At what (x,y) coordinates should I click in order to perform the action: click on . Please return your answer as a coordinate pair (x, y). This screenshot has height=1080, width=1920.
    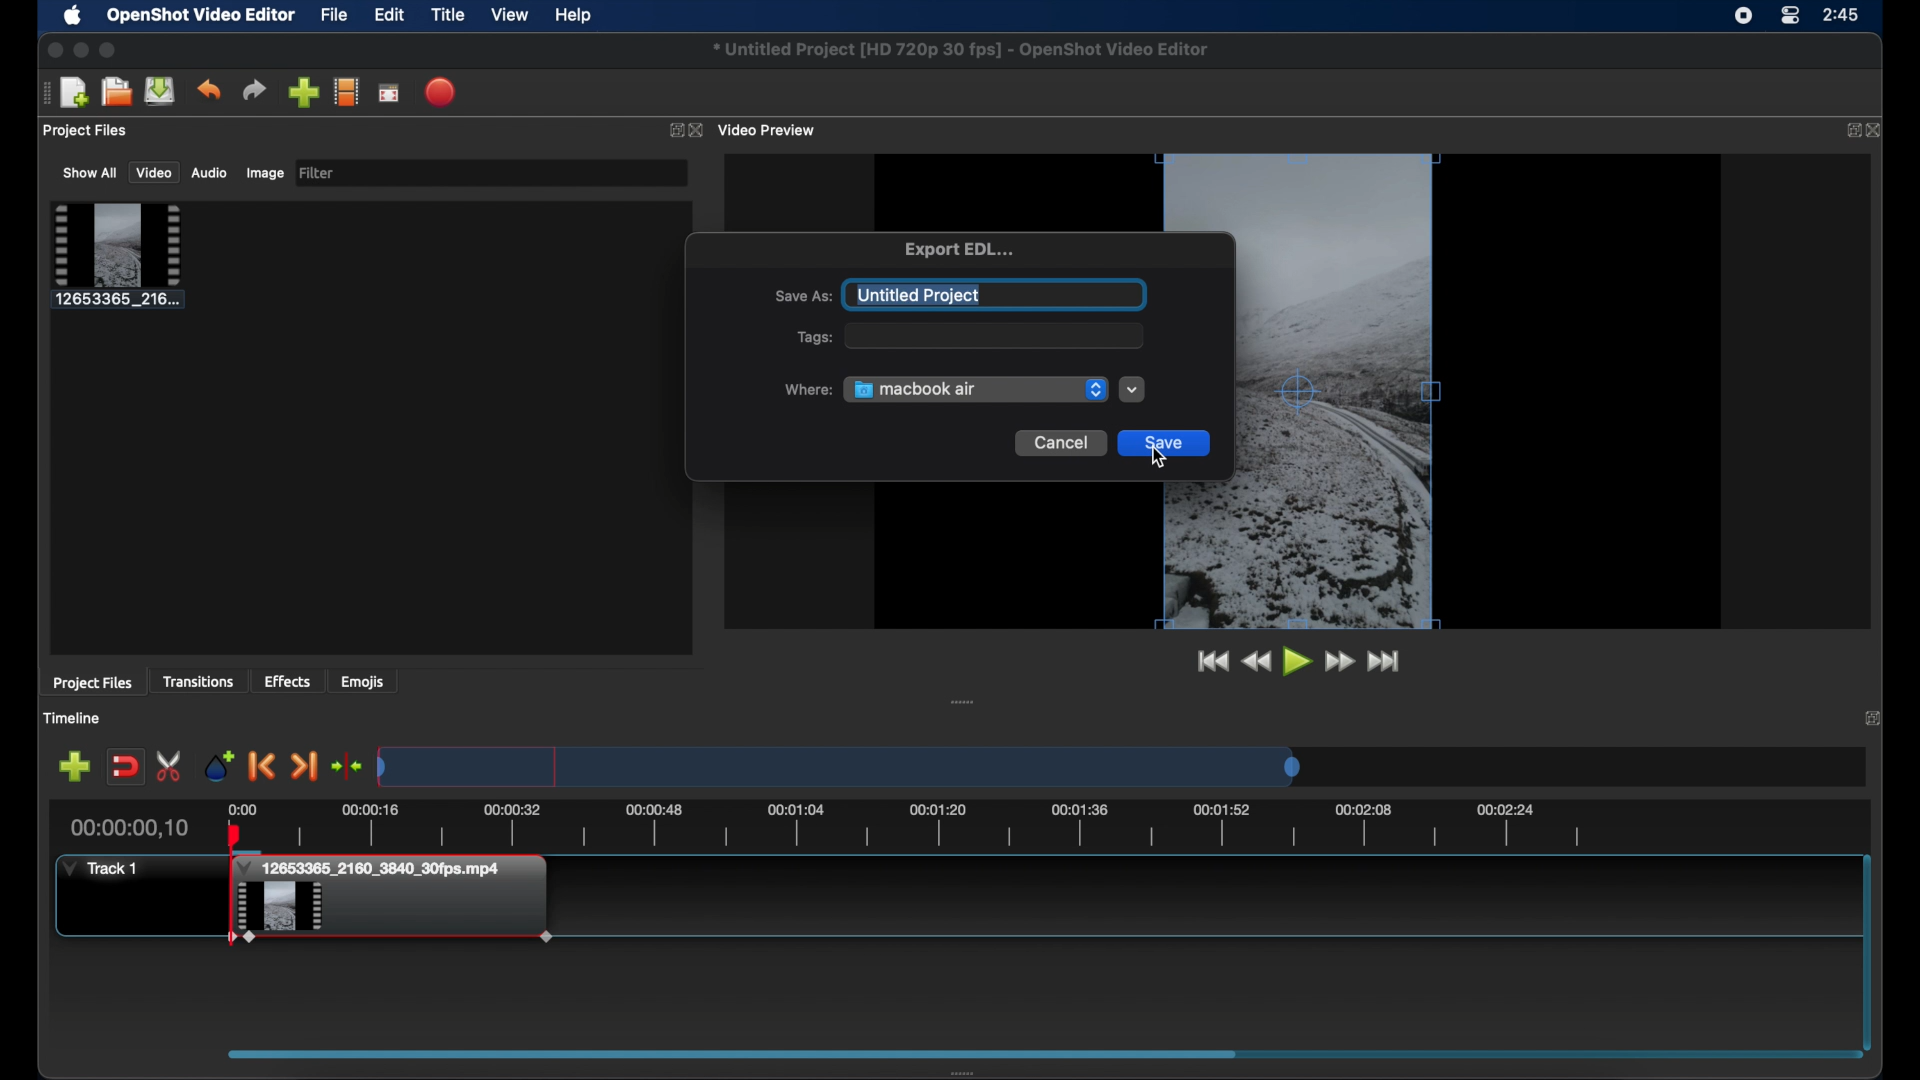
    Looking at the image, I should click on (347, 766).